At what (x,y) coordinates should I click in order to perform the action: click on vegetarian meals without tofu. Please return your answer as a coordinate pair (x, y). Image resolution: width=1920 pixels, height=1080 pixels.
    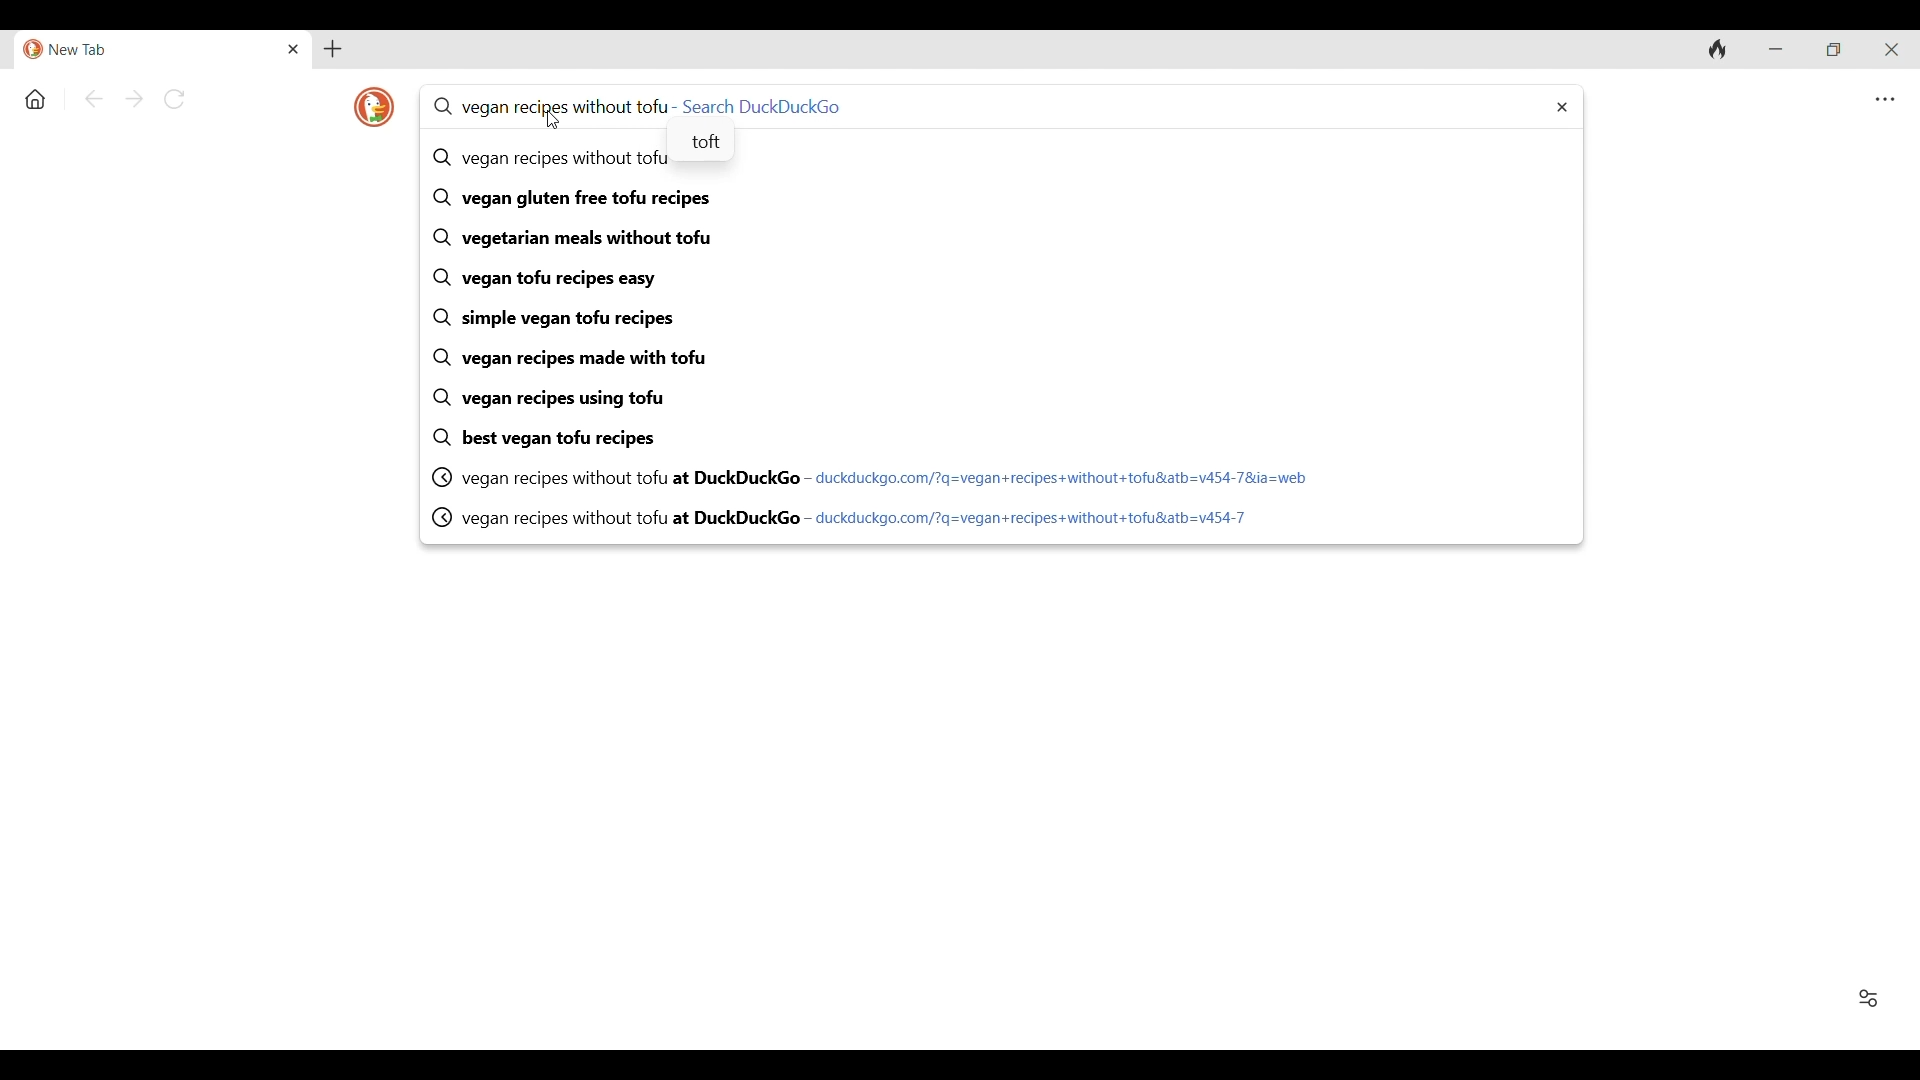
    Looking at the image, I should click on (999, 239).